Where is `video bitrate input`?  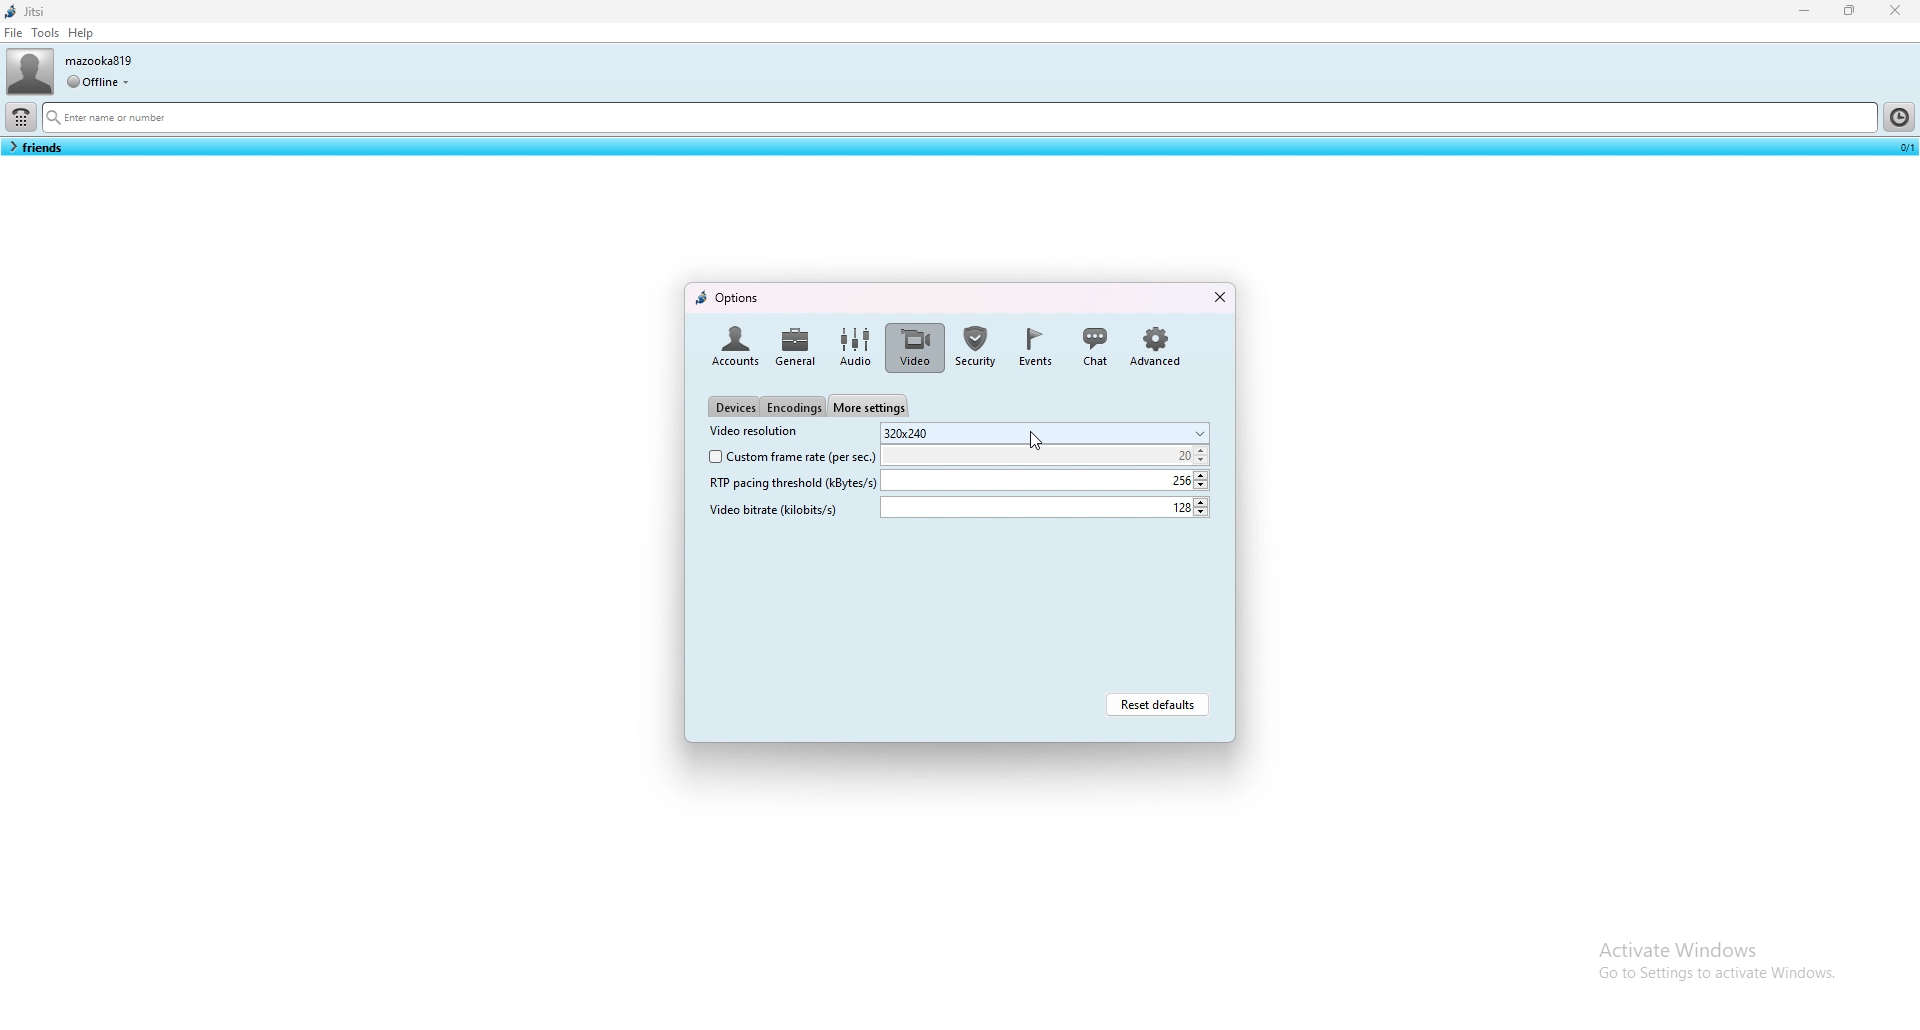 video bitrate input is located at coordinates (1045, 508).